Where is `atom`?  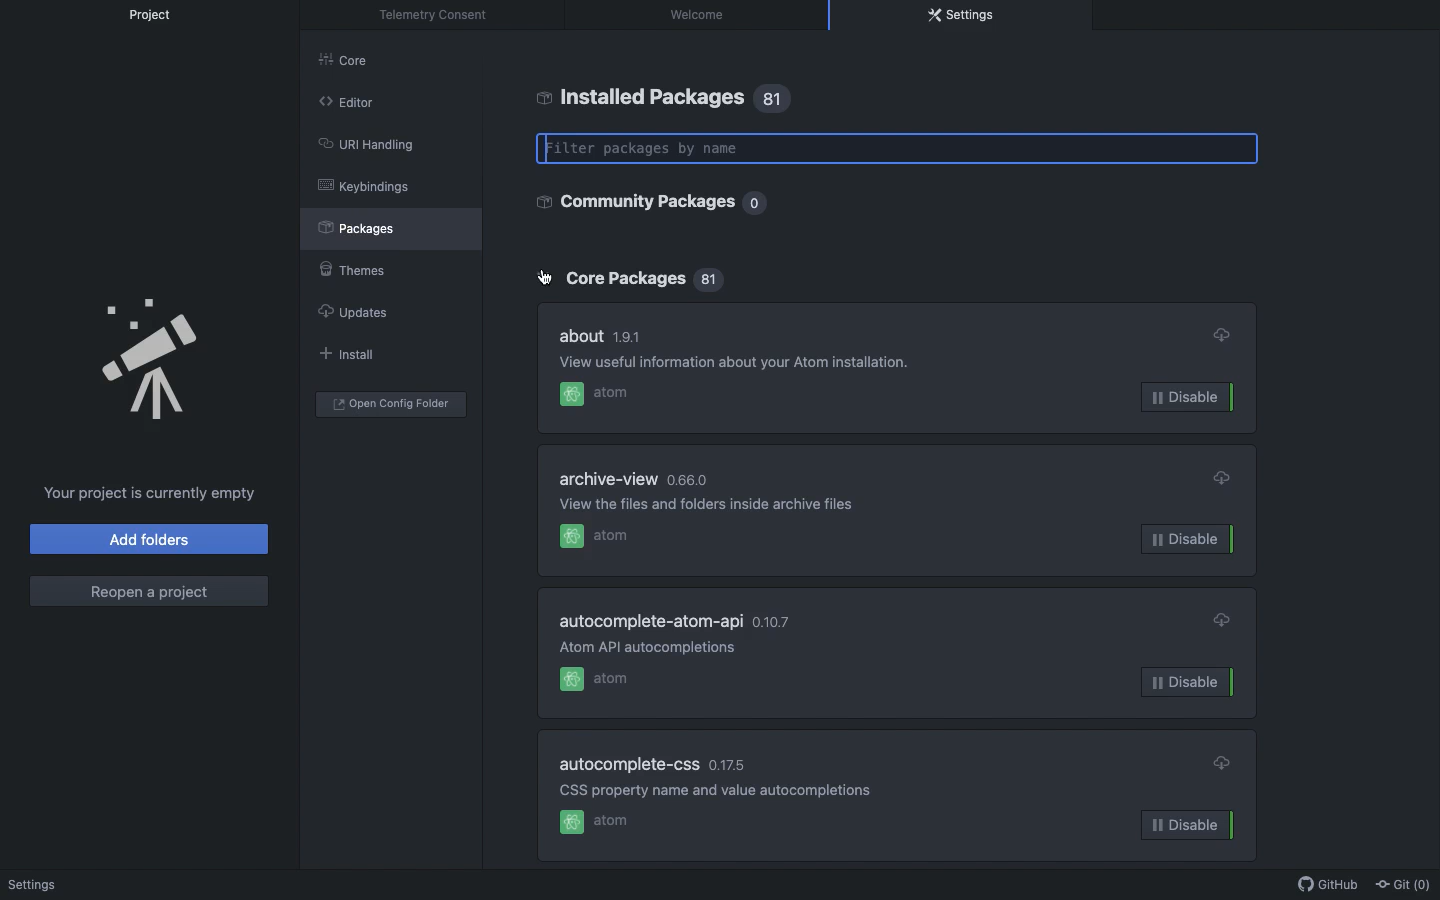
atom is located at coordinates (594, 393).